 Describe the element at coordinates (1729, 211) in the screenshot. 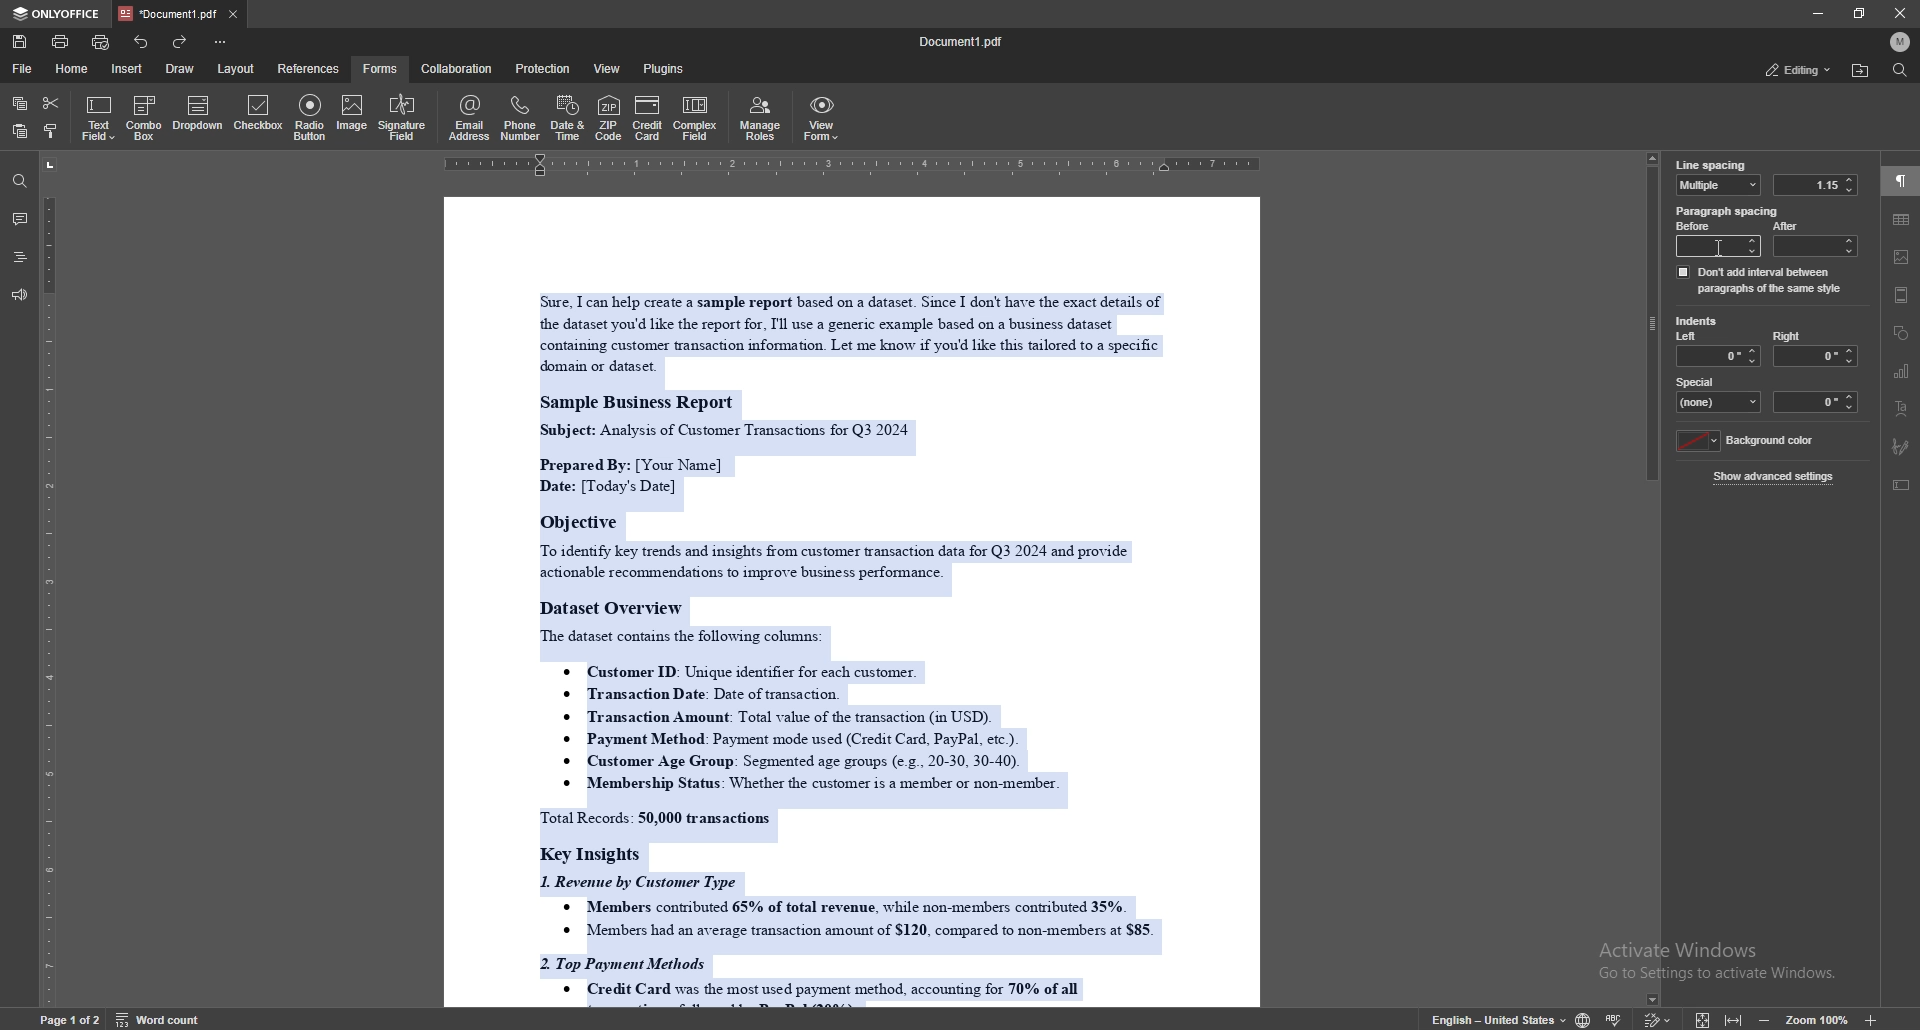

I see `paragraph spacing` at that location.